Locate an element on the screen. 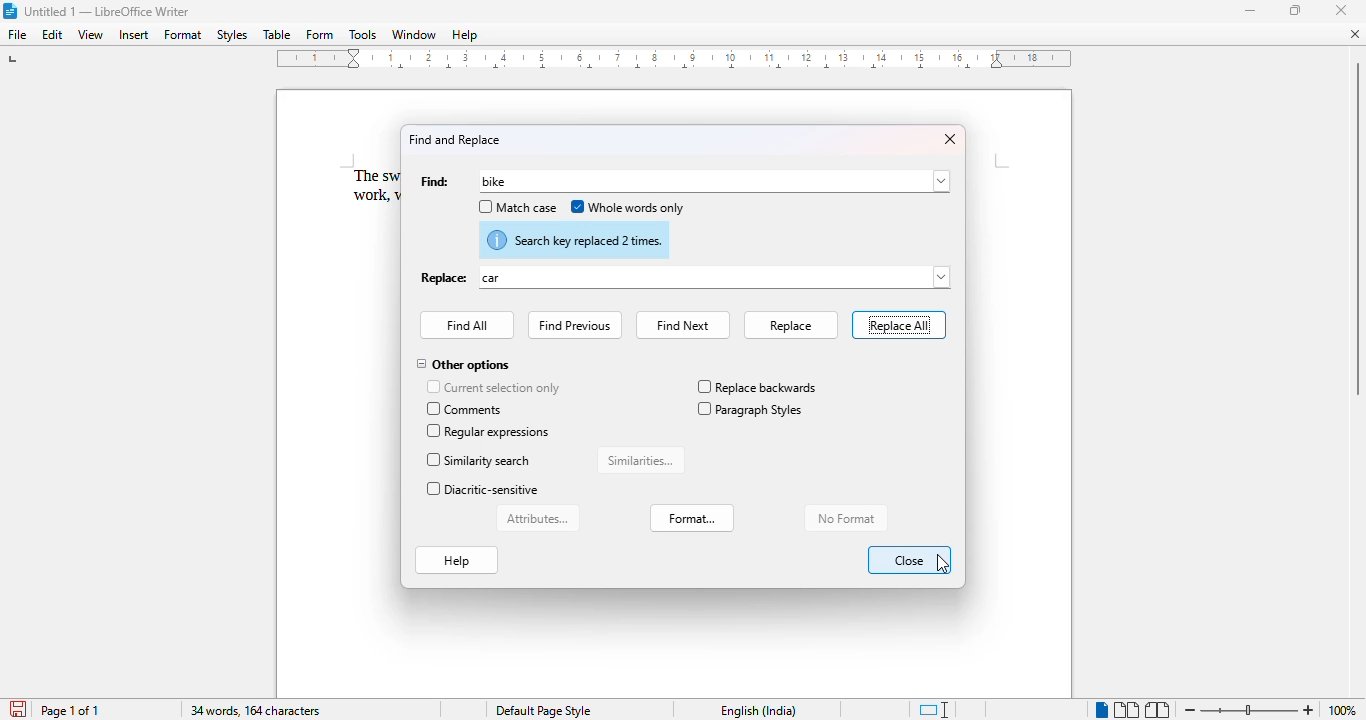 Image resolution: width=1366 pixels, height=720 pixels. table is located at coordinates (276, 35).